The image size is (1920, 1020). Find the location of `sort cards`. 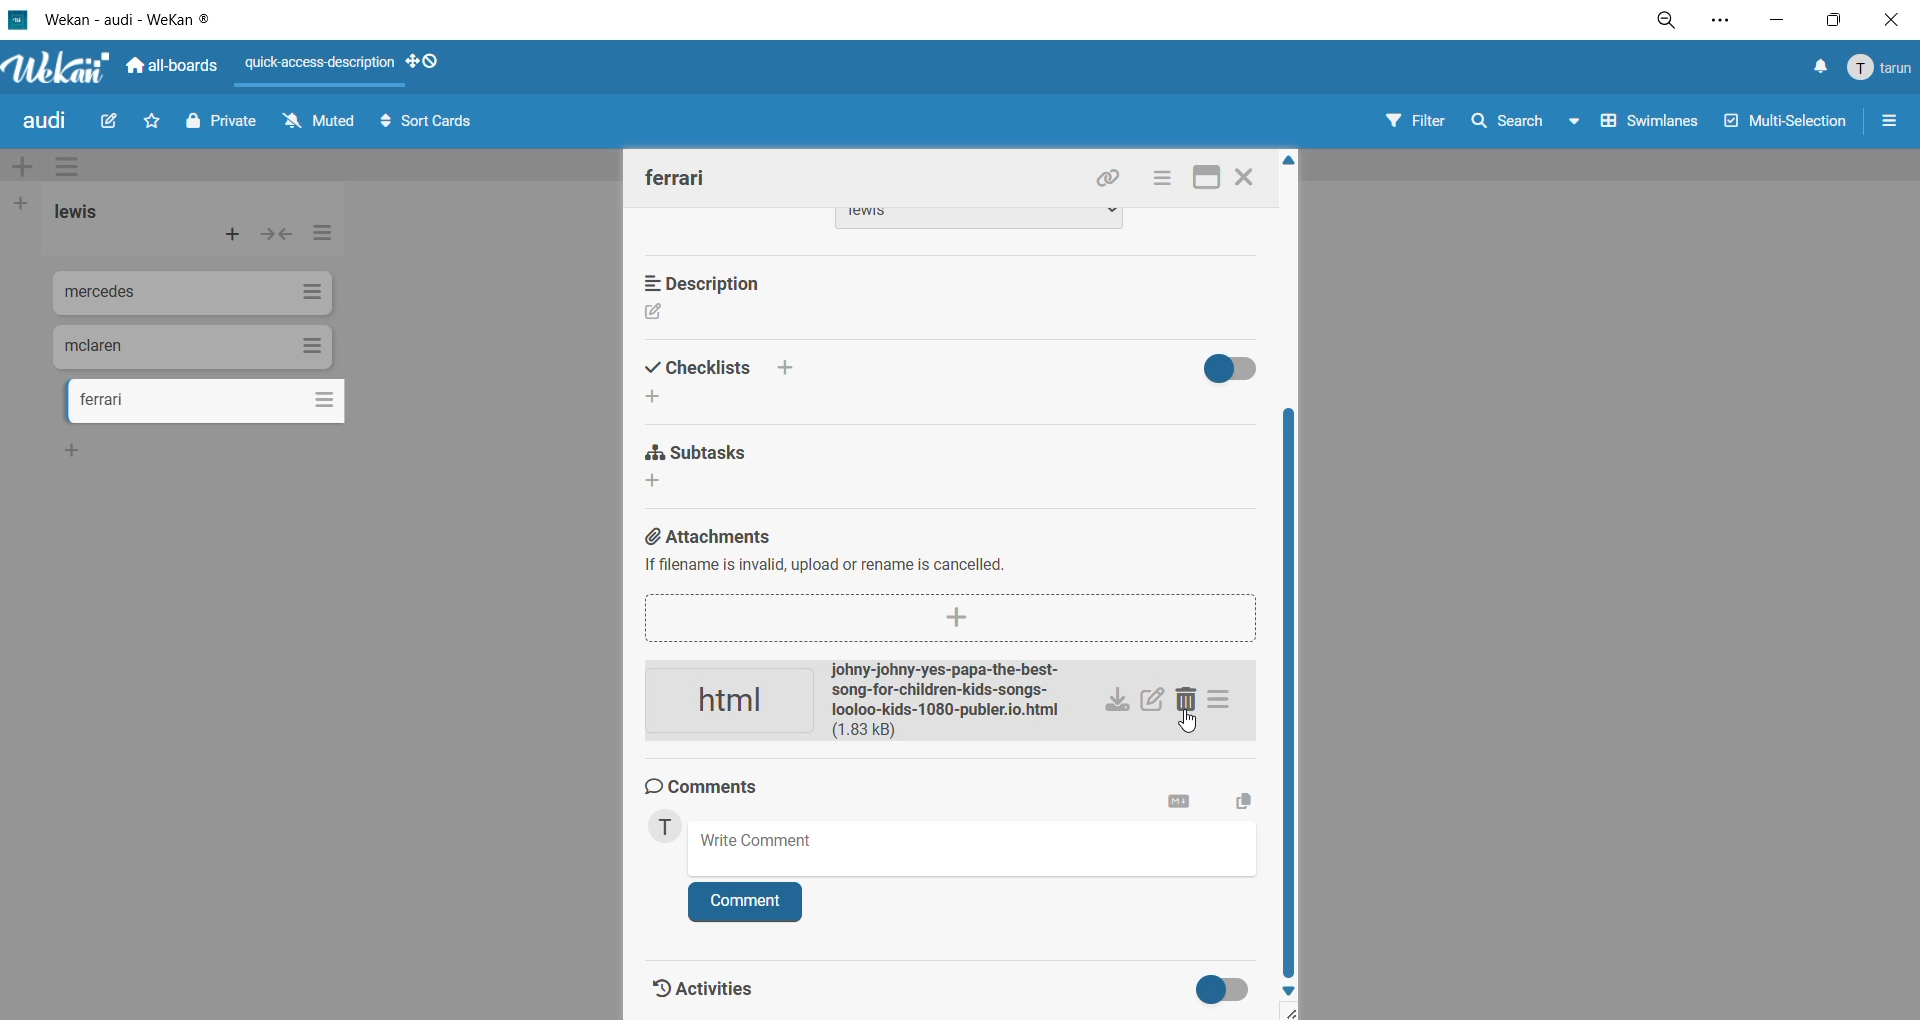

sort cards is located at coordinates (436, 125).